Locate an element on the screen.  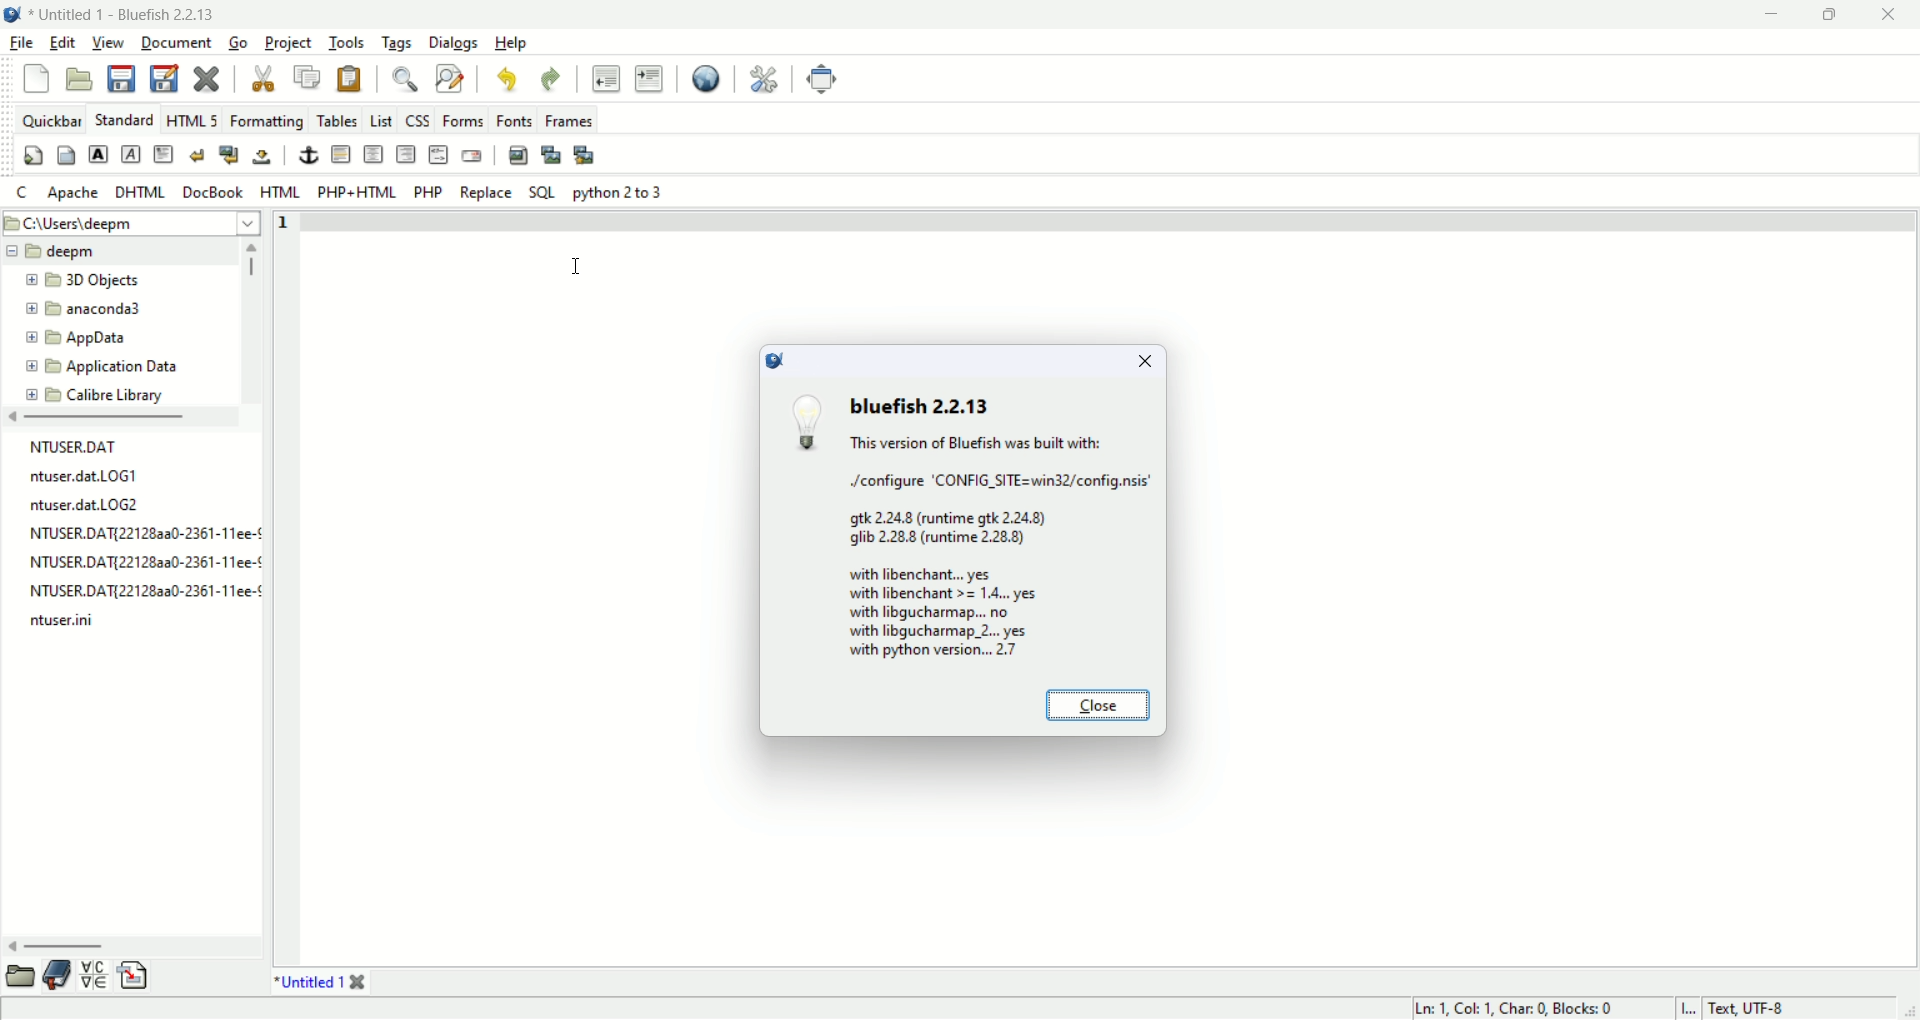
unindent is located at coordinates (603, 80).